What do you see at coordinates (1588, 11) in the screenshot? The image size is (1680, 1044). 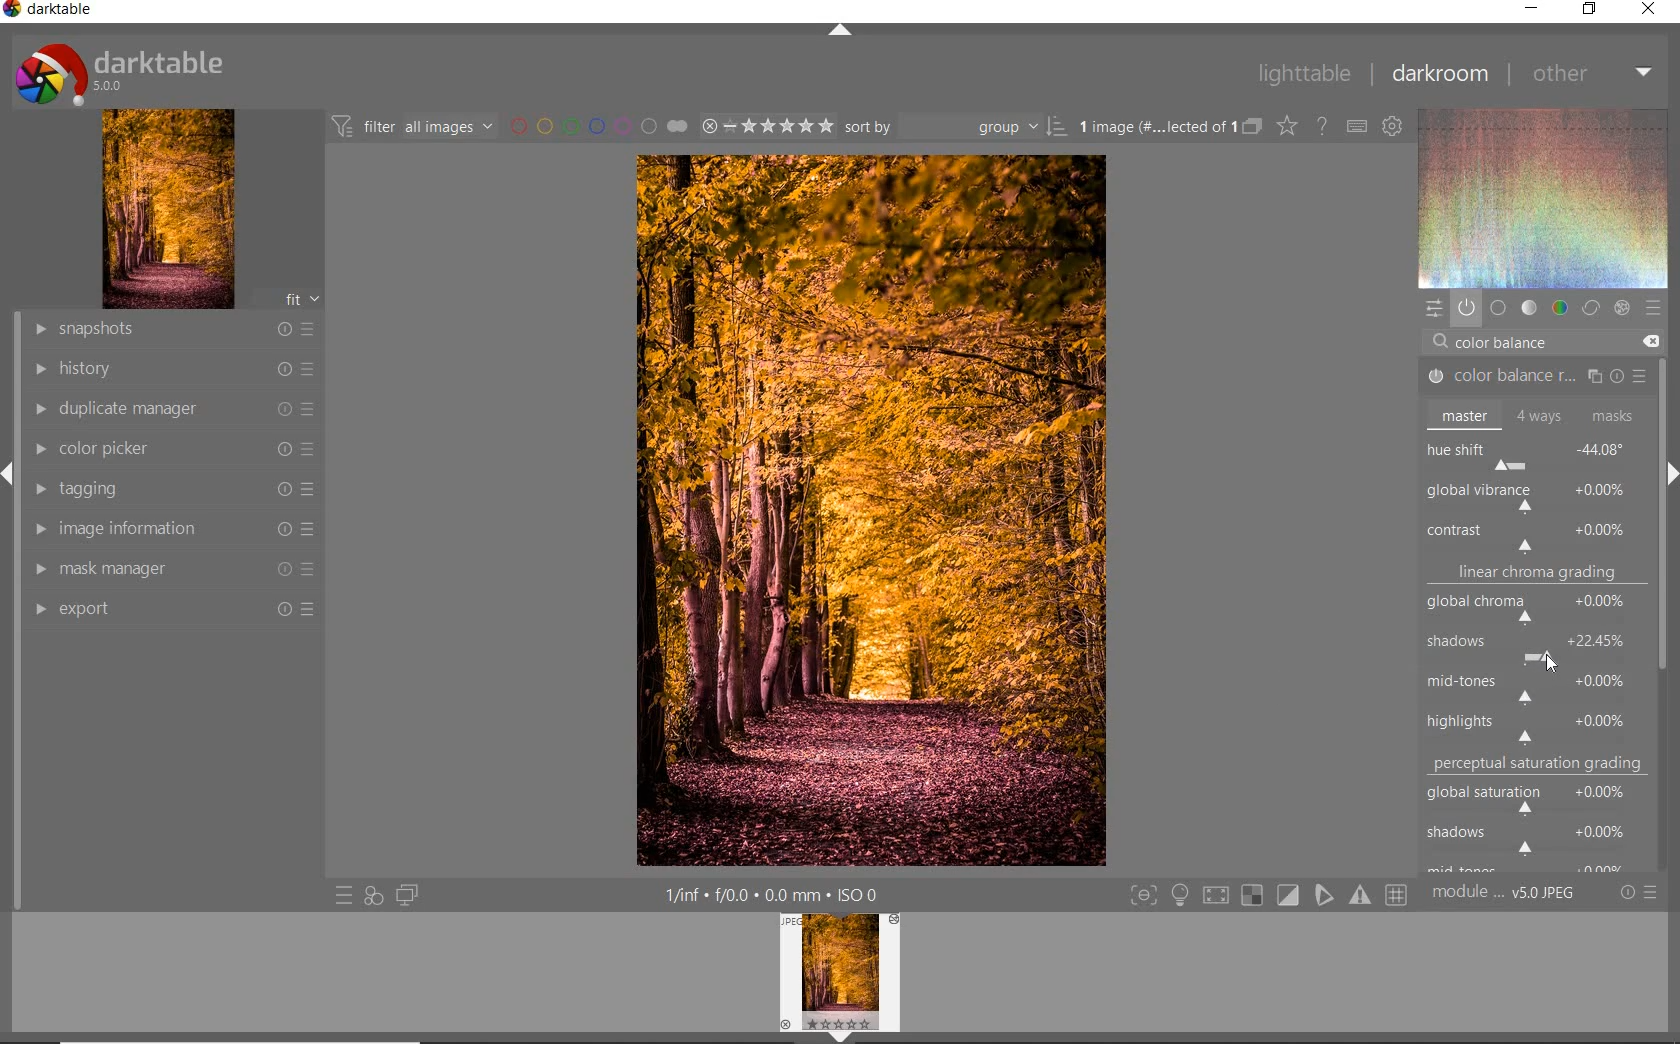 I see `restore` at bounding box center [1588, 11].